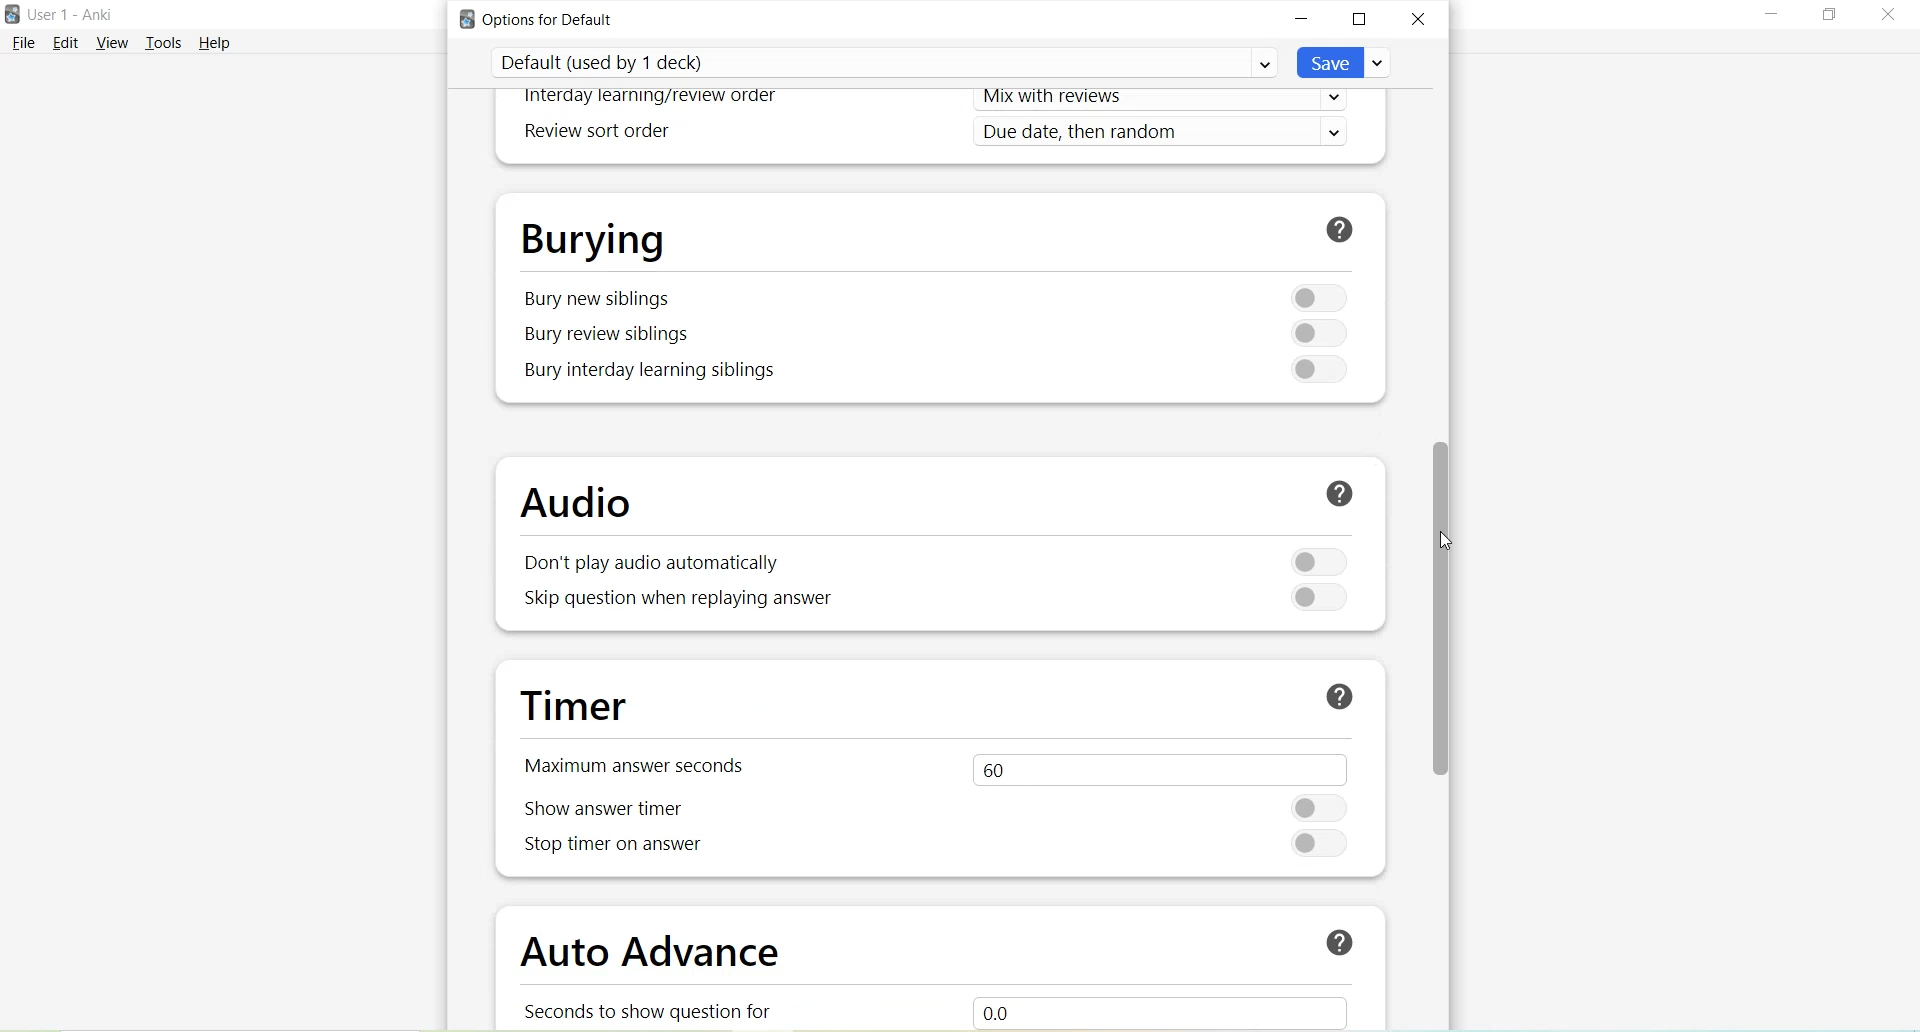 The height and width of the screenshot is (1032, 1920). I want to click on Maximize, so click(1829, 15).